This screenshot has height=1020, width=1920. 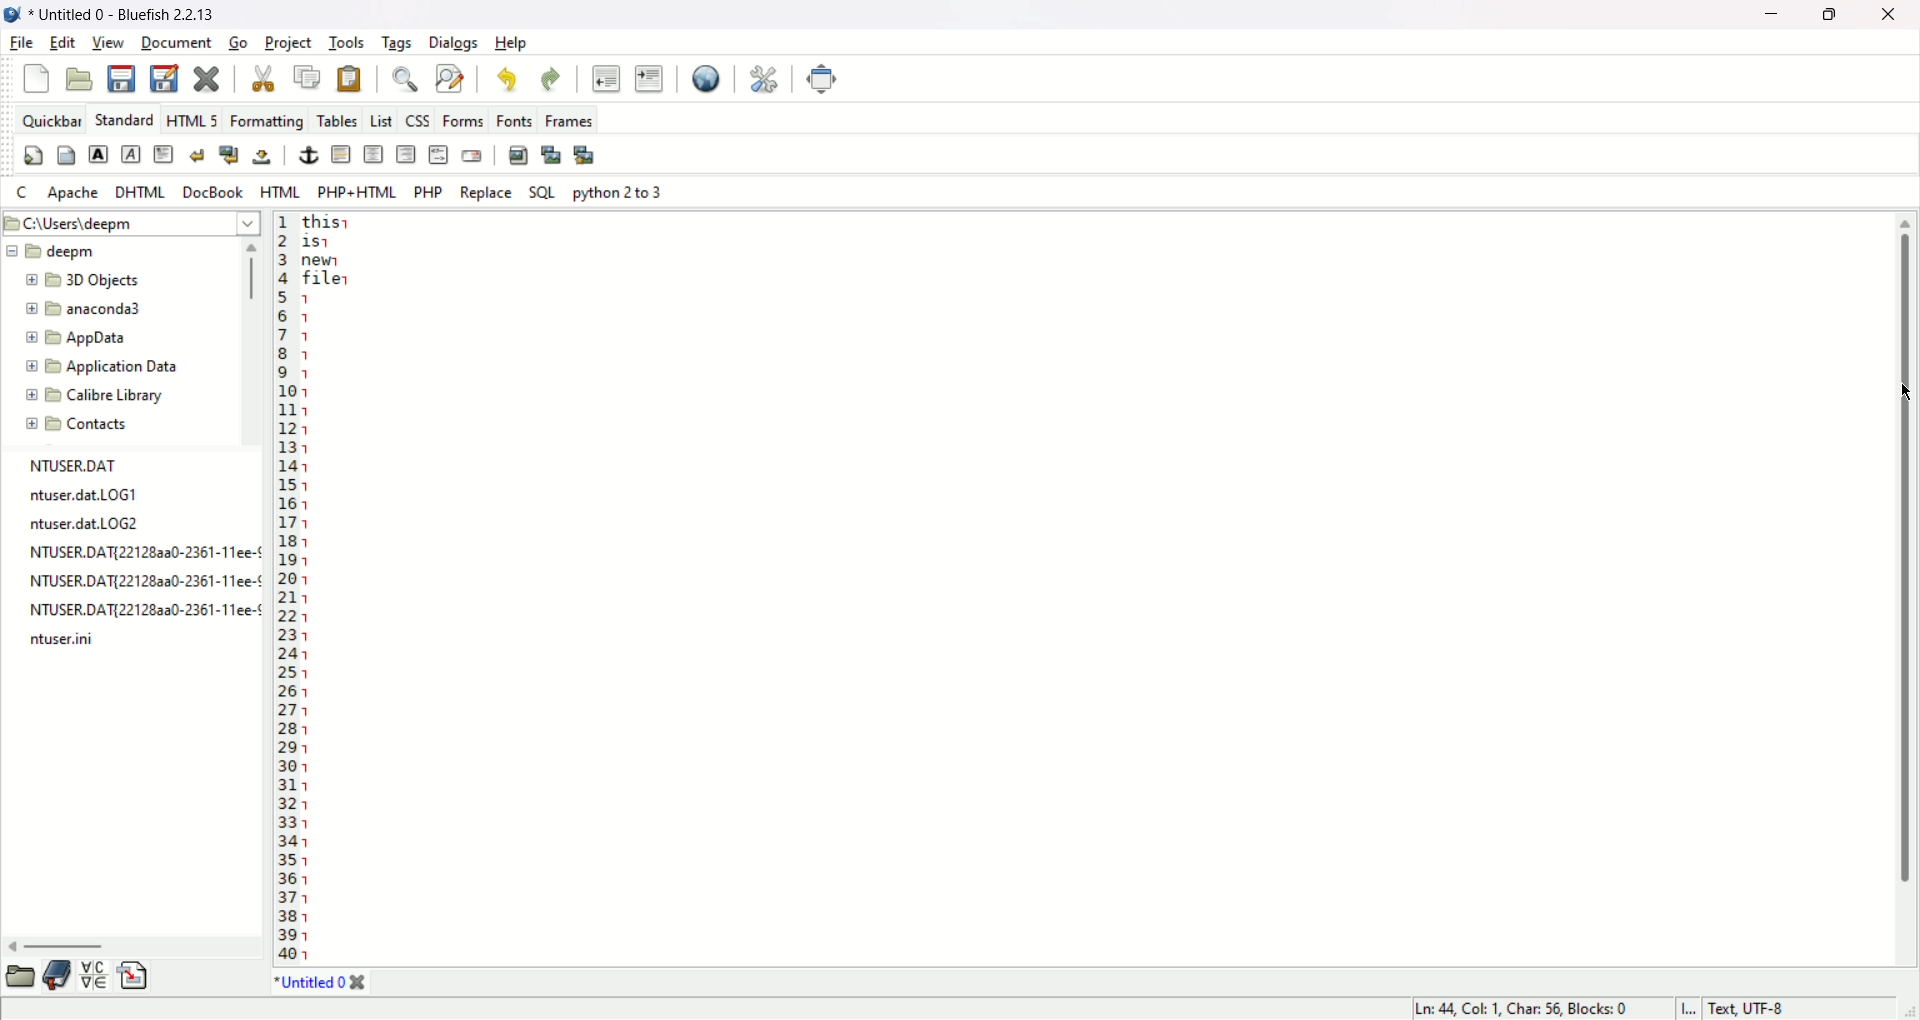 What do you see at coordinates (261, 158) in the screenshot?
I see `non breaking space` at bounding box center [261, 158].